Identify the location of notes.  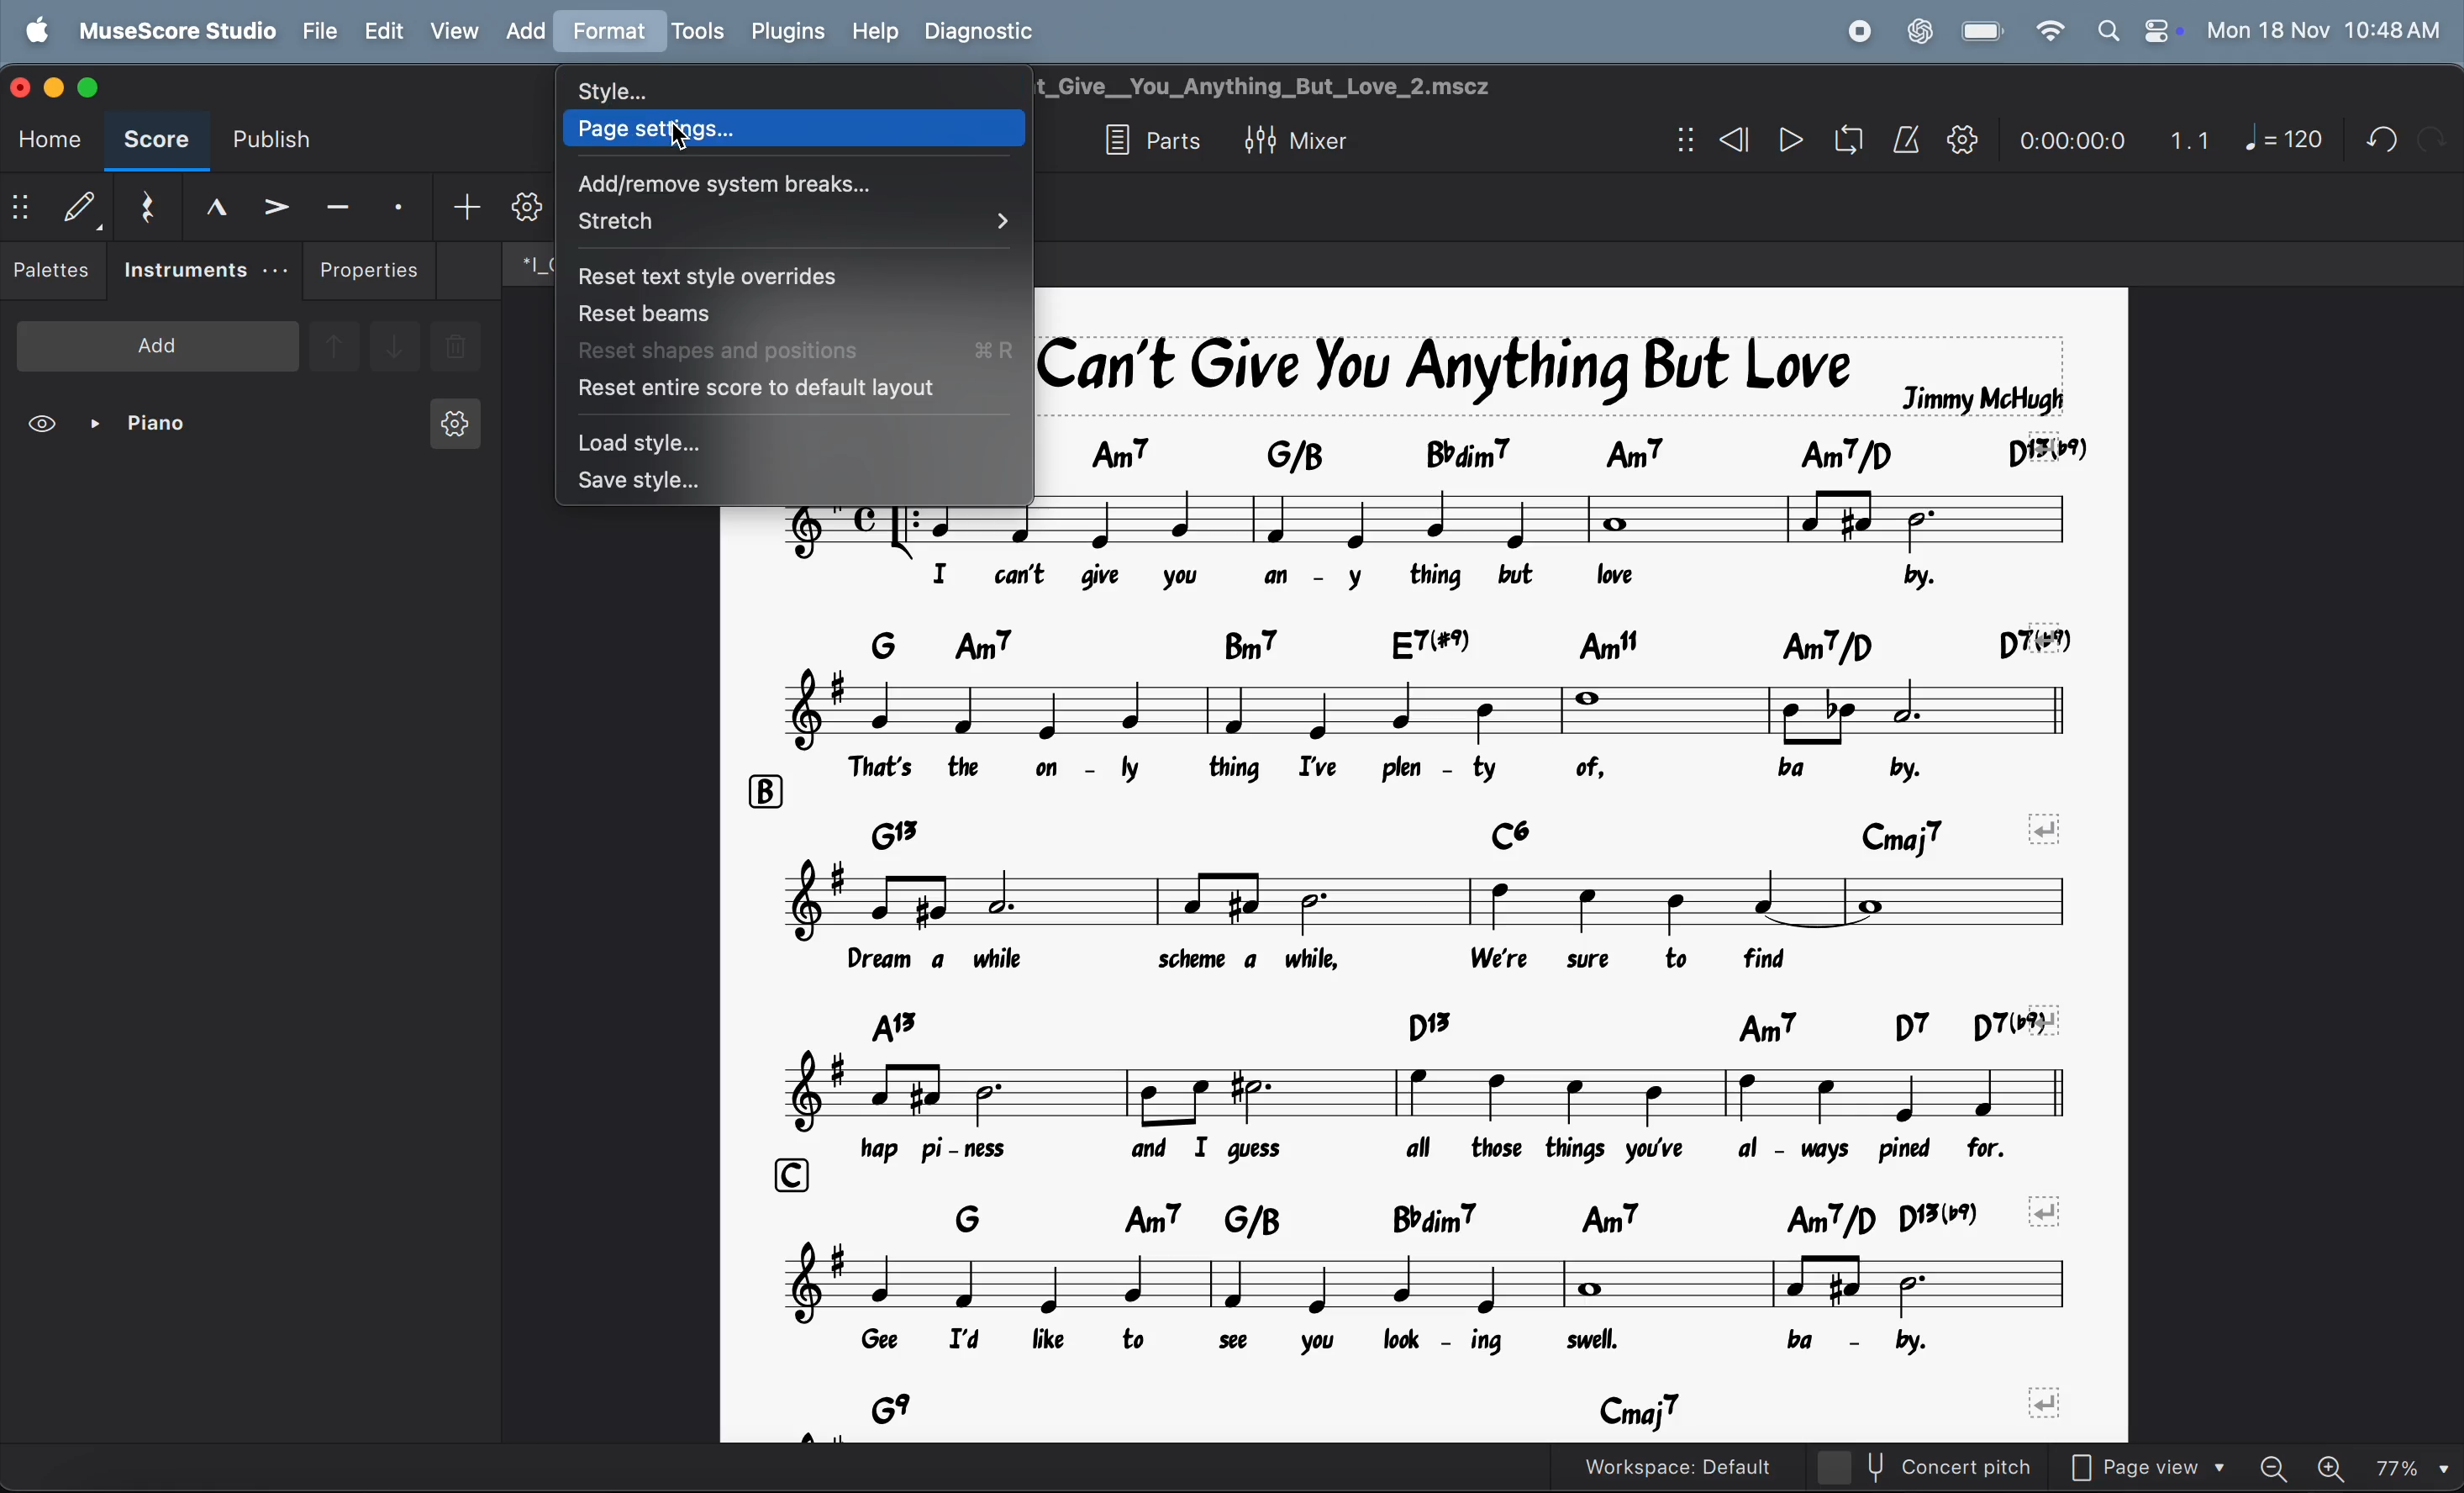
(1431, 535).